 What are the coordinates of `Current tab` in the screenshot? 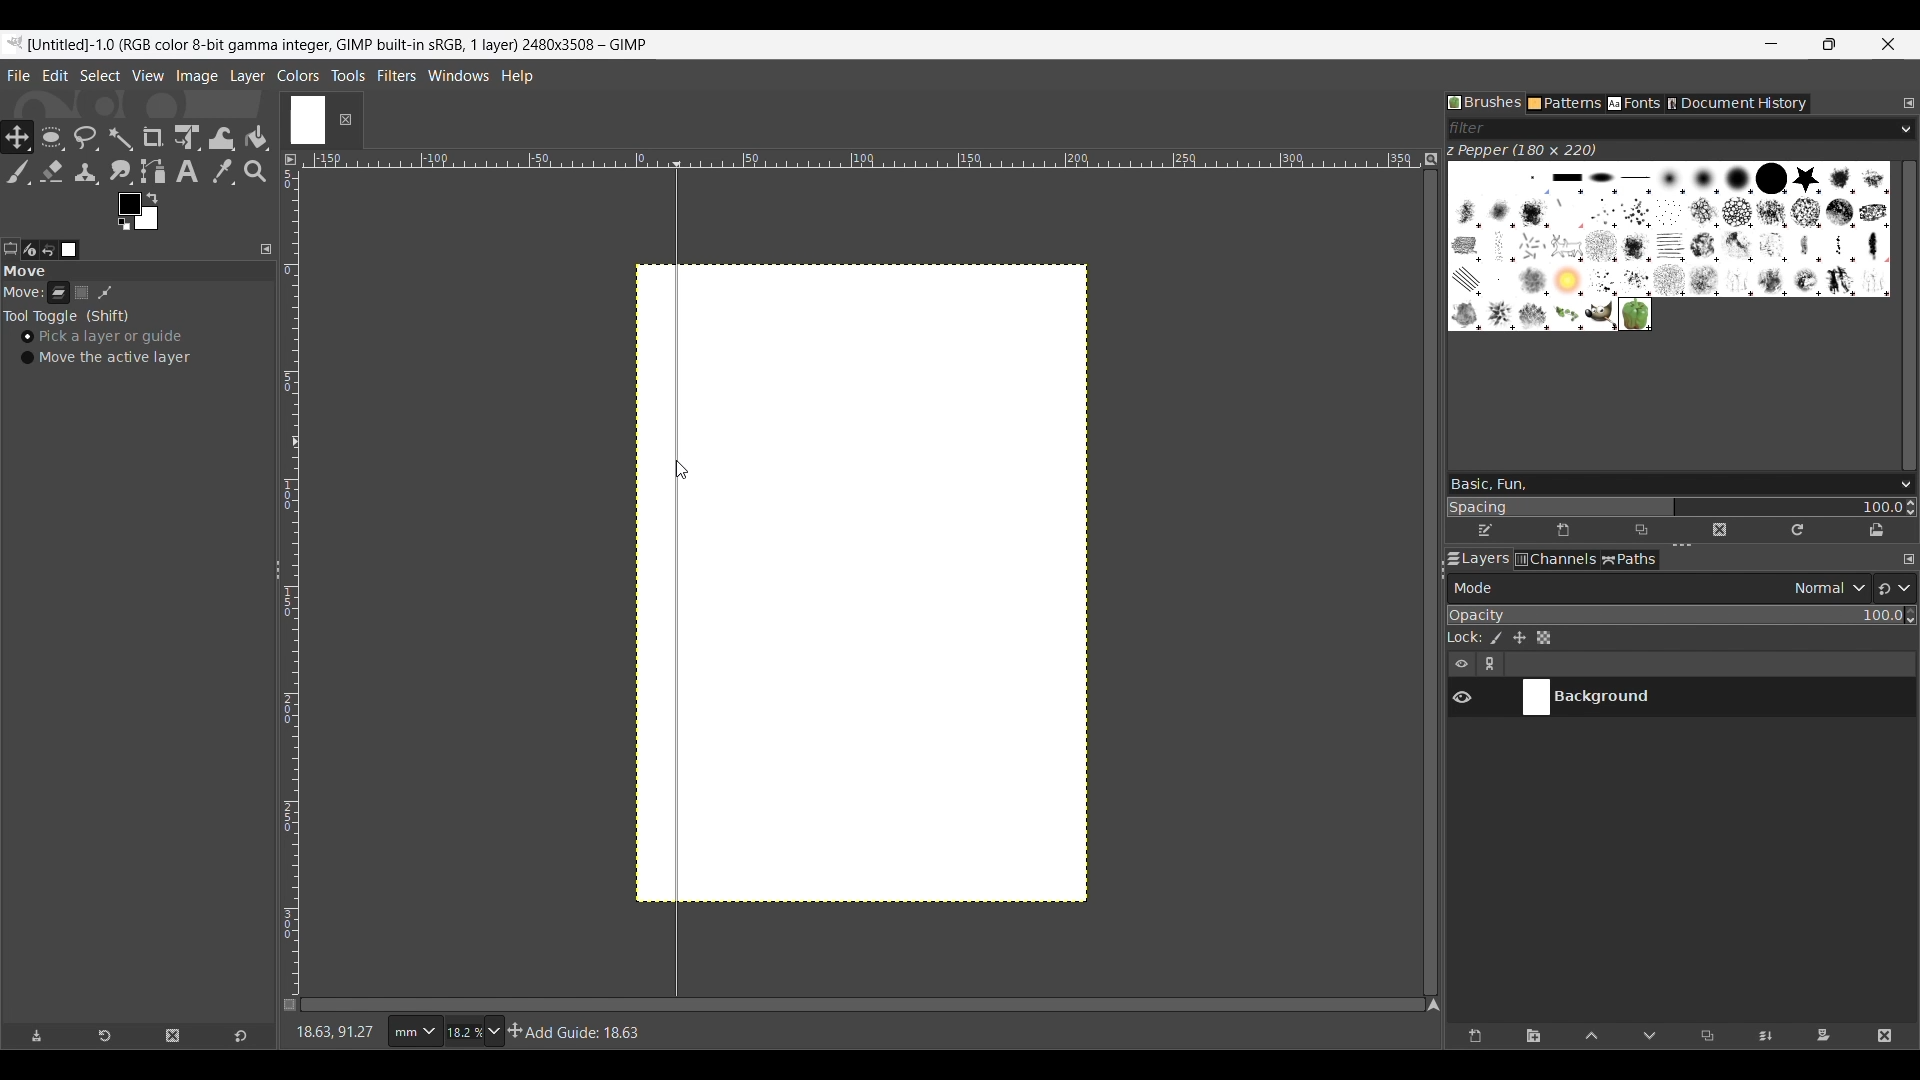 It's located at (306, 117).